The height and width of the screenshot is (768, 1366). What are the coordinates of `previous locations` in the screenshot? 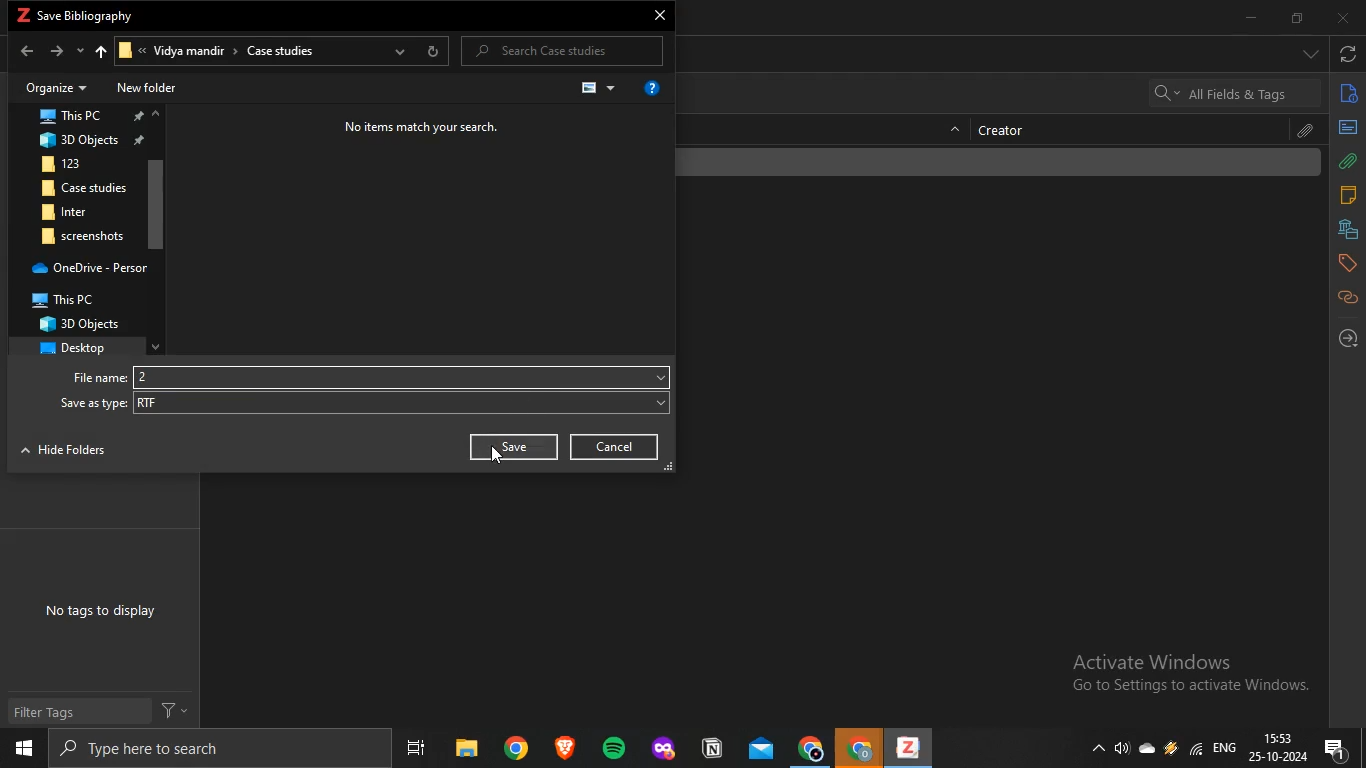 It's located at (400, 50).